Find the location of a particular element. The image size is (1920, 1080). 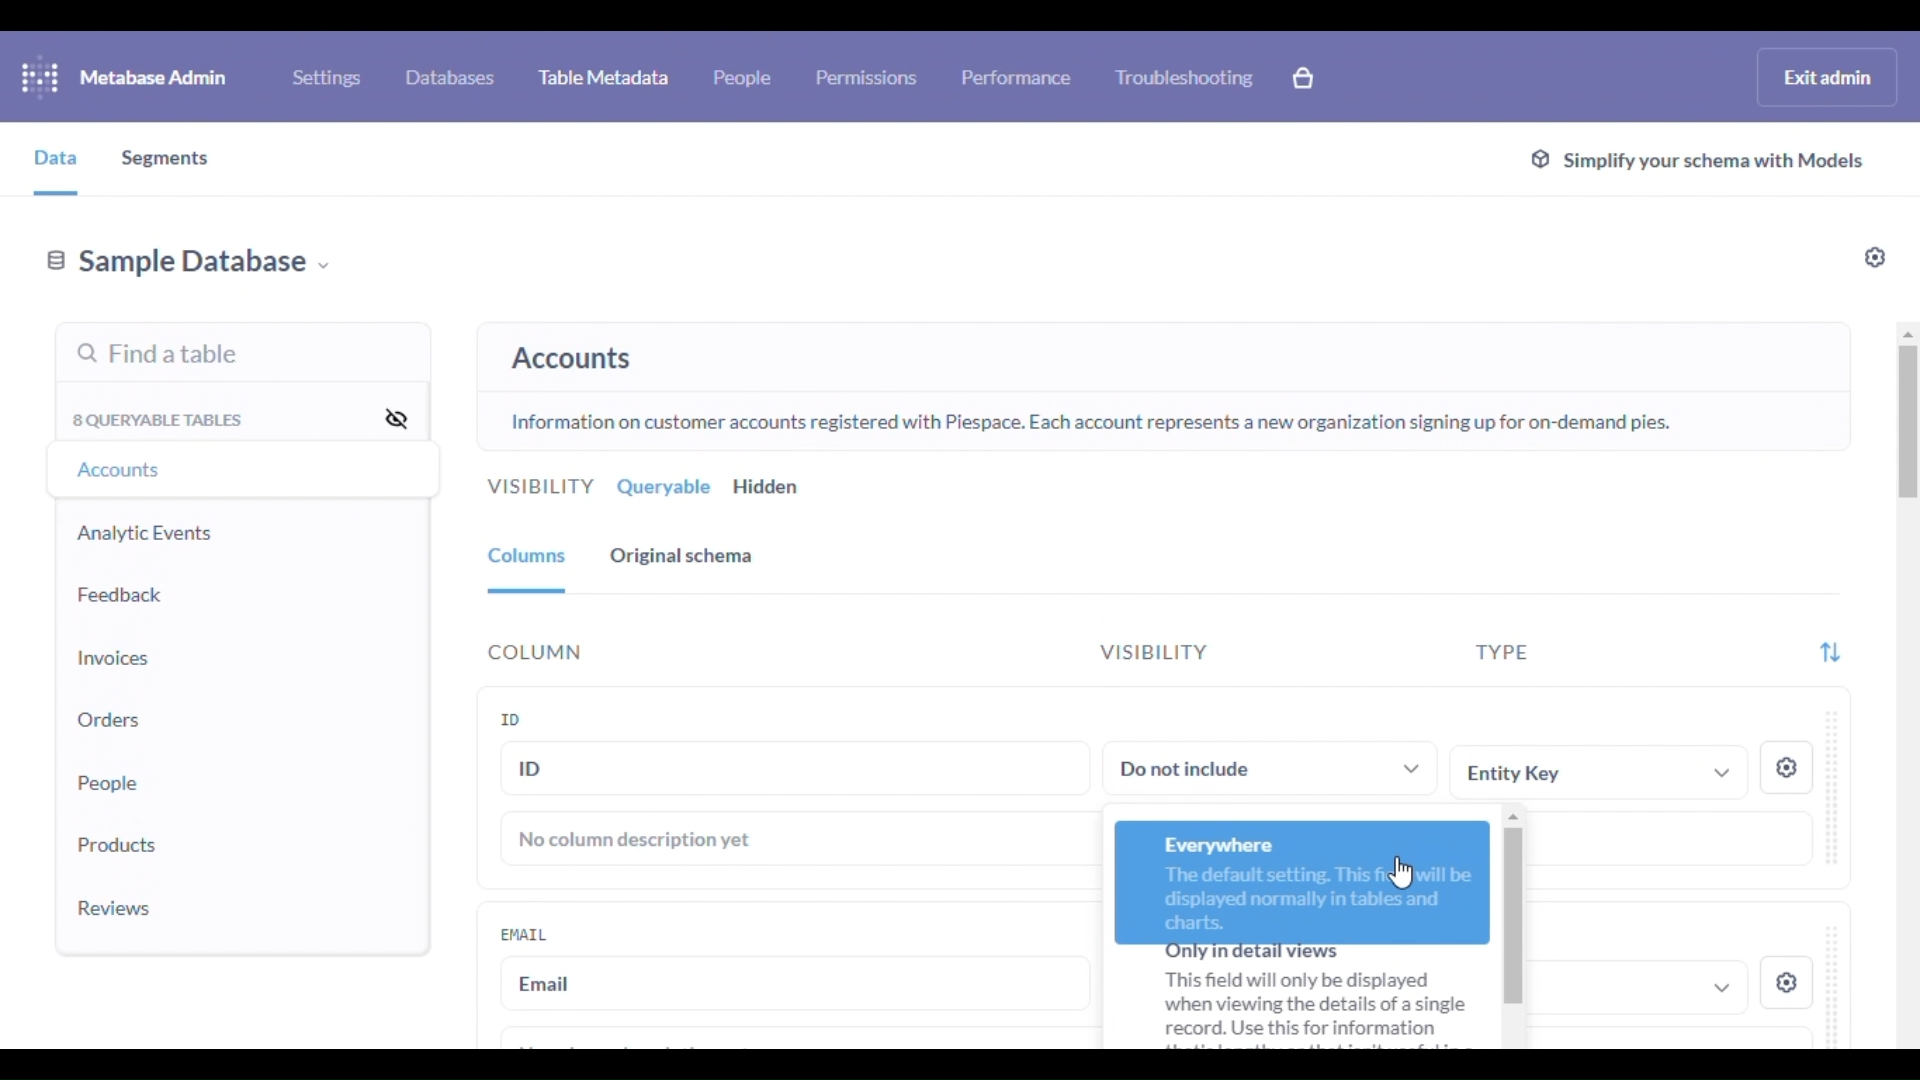

data is located at coordinates (55, 158).